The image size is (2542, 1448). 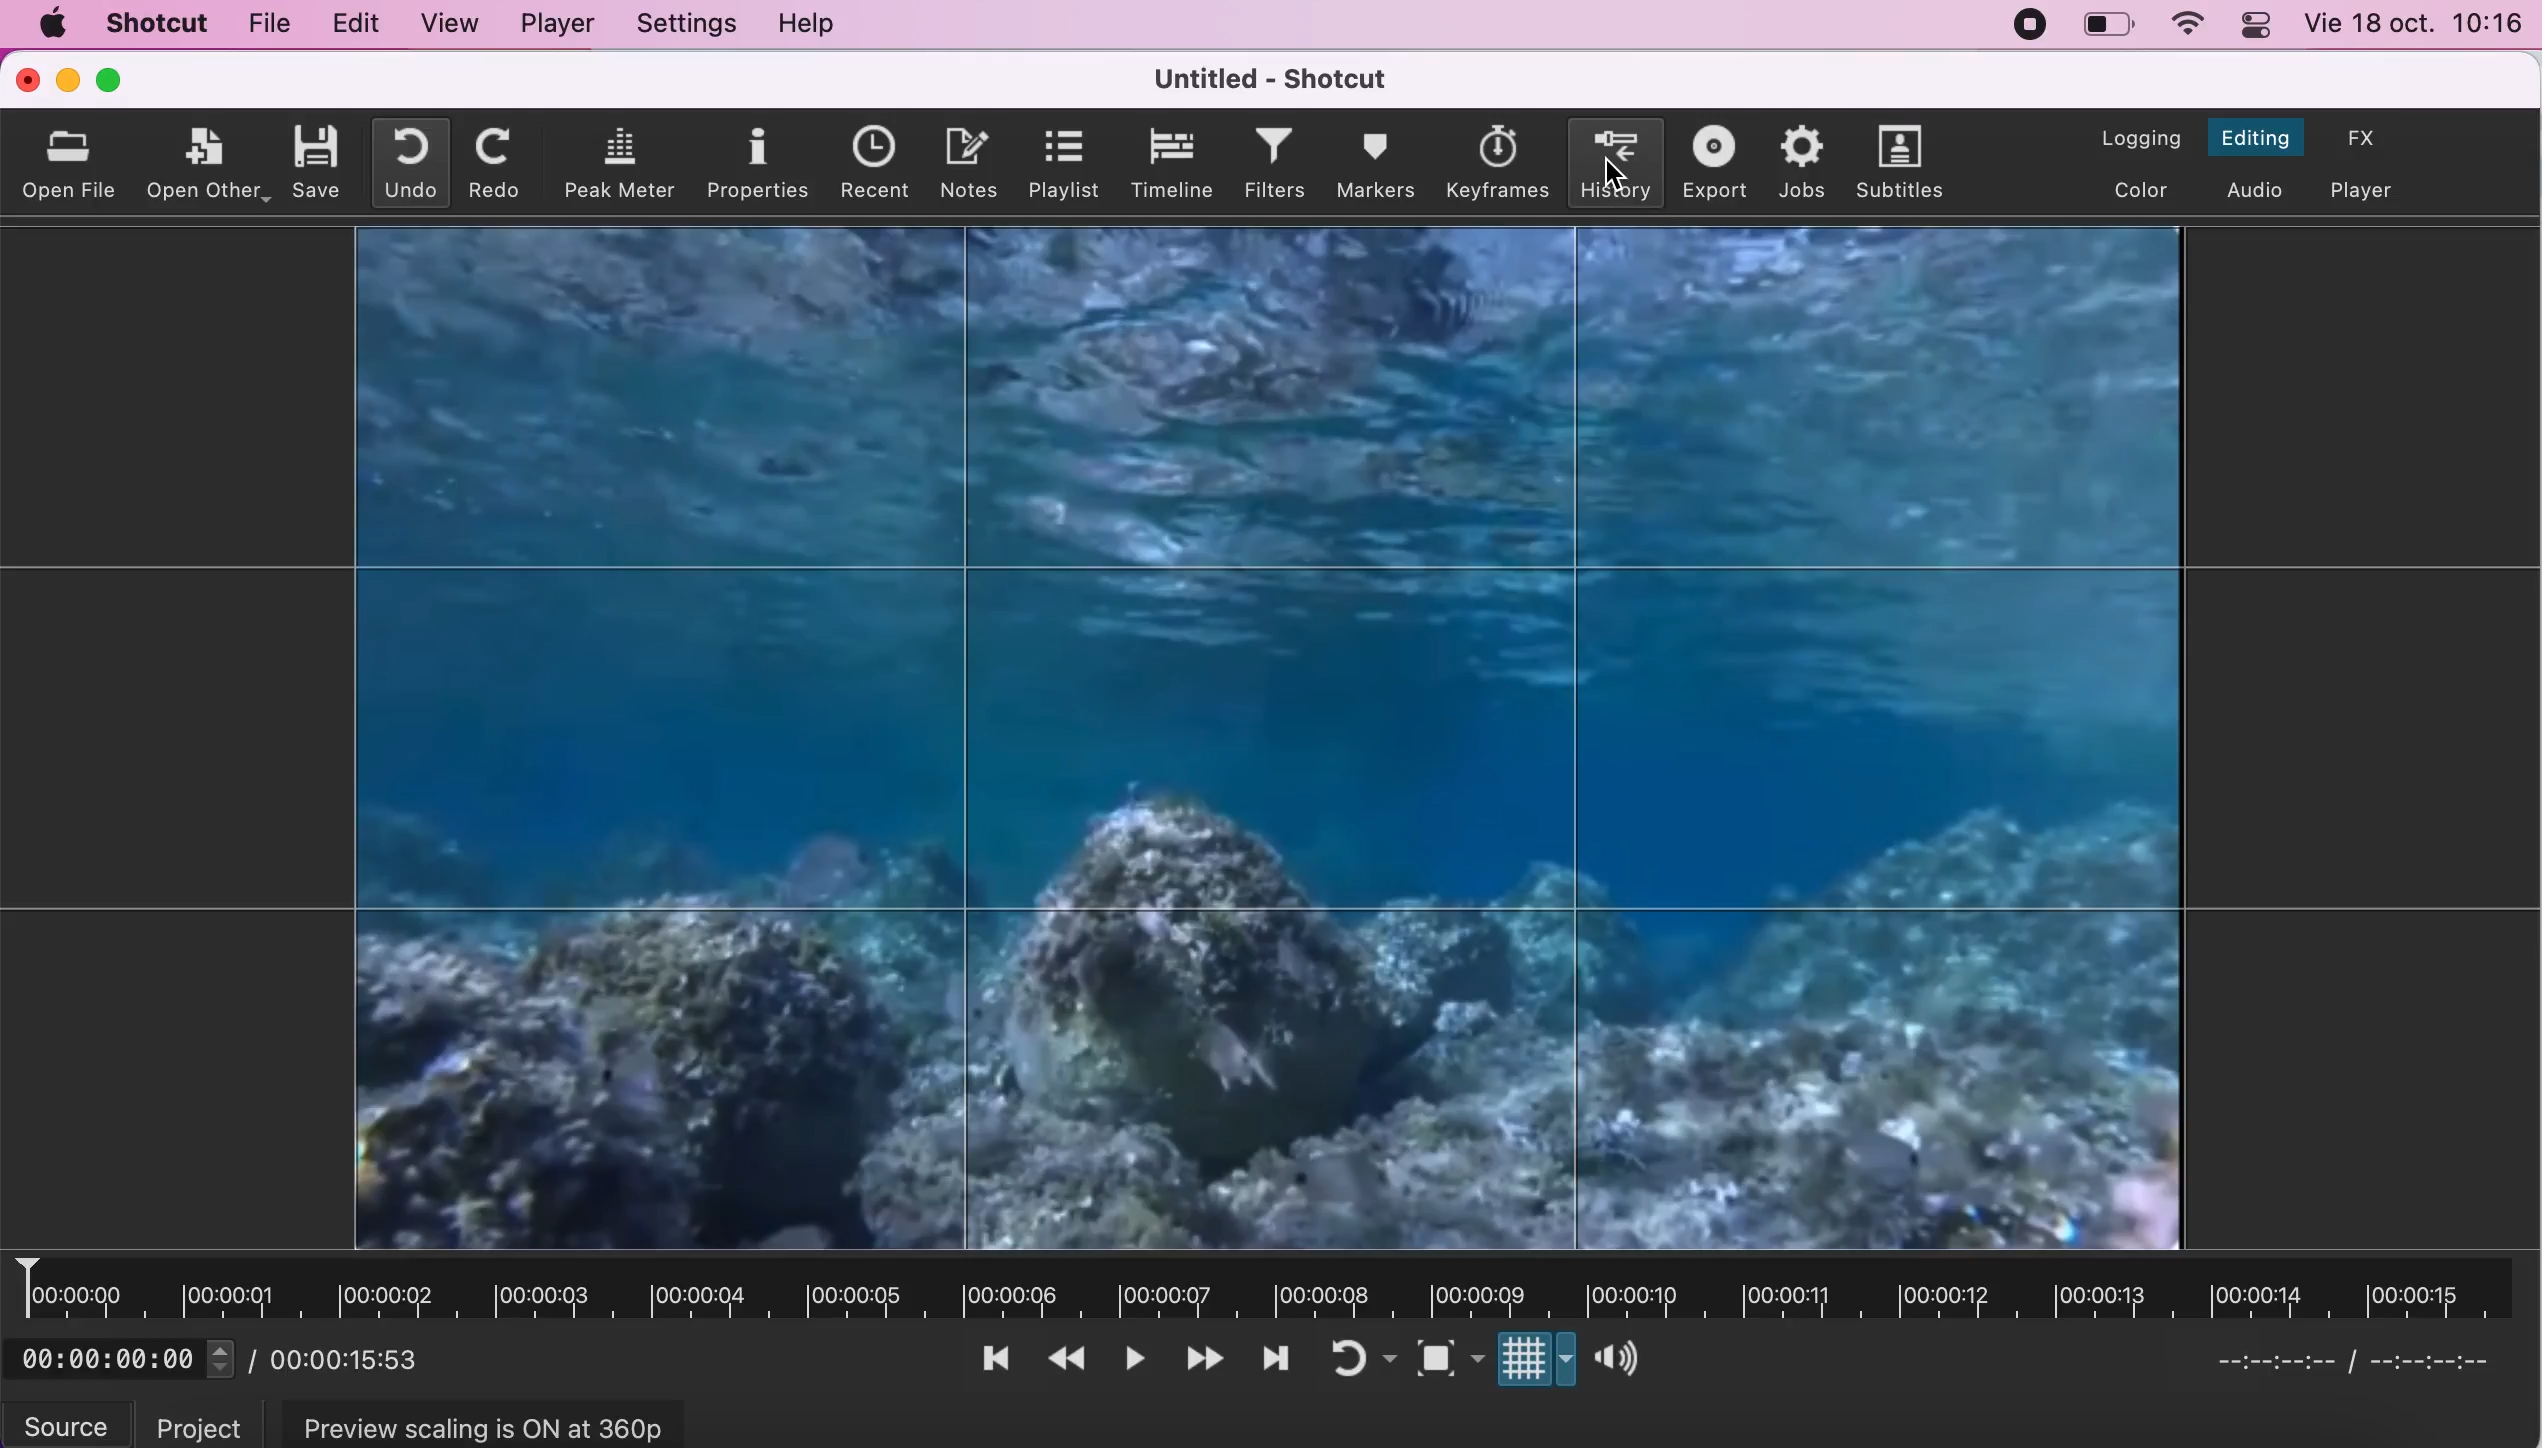 I want to click on switch to the color layout, so click(x=2135, y=190).